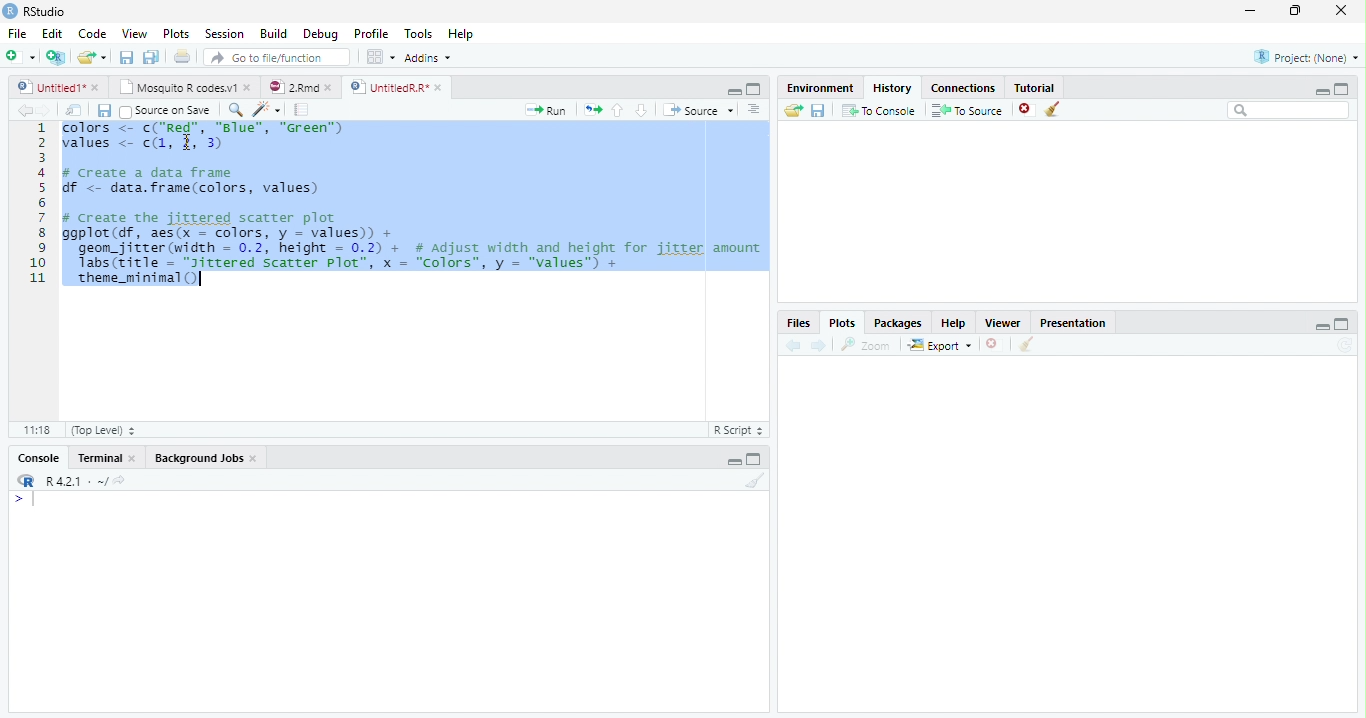 This screenshot has width=1366, height=718. Describe the element at coordinates (641, 110) in the screenshot. I see `Go to next section/chunk` at that location.